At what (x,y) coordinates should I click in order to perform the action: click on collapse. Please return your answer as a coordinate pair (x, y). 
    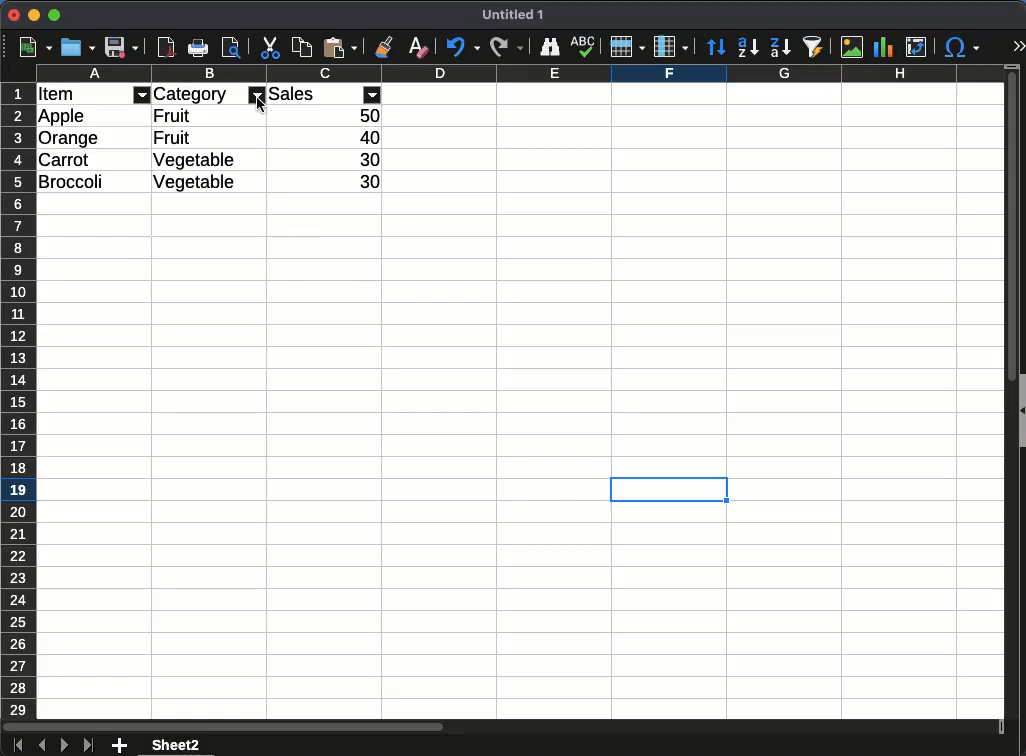
    Looking at the image, I should click on (1020, 409).